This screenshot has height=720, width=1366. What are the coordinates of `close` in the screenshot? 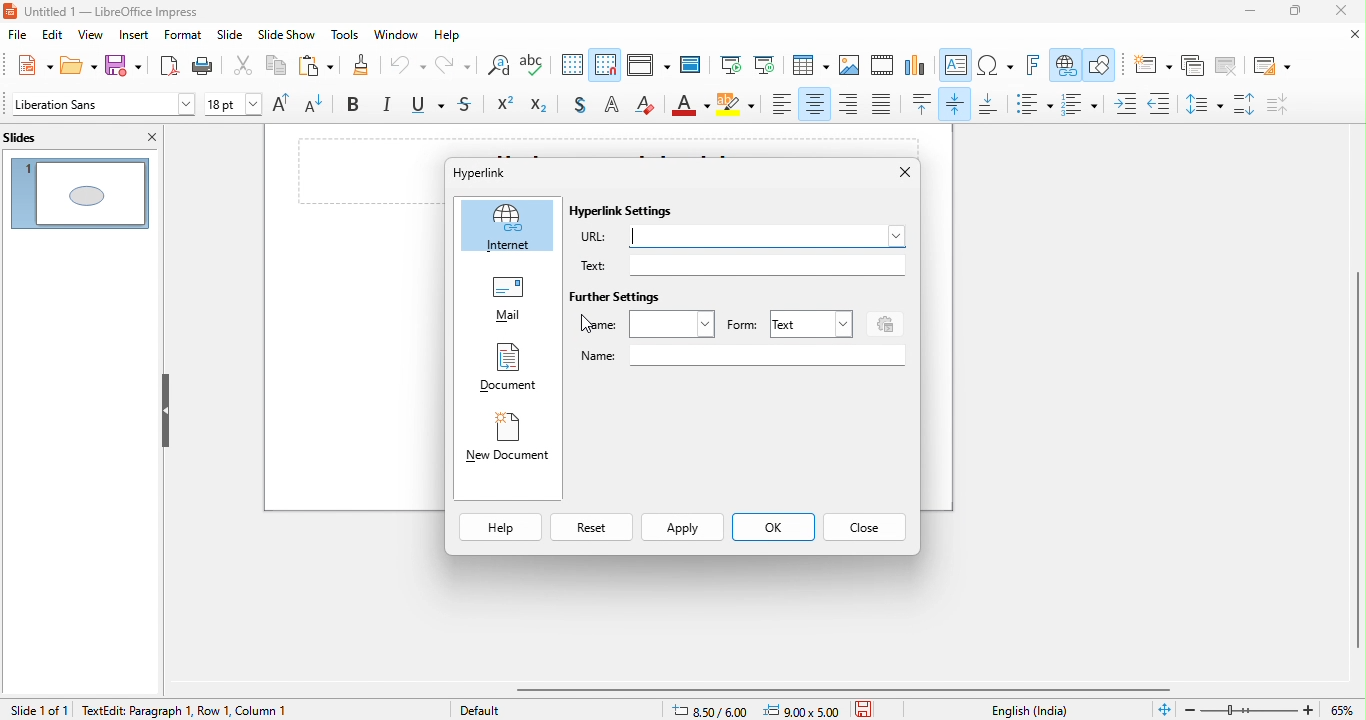 It's located at (1349, 35).